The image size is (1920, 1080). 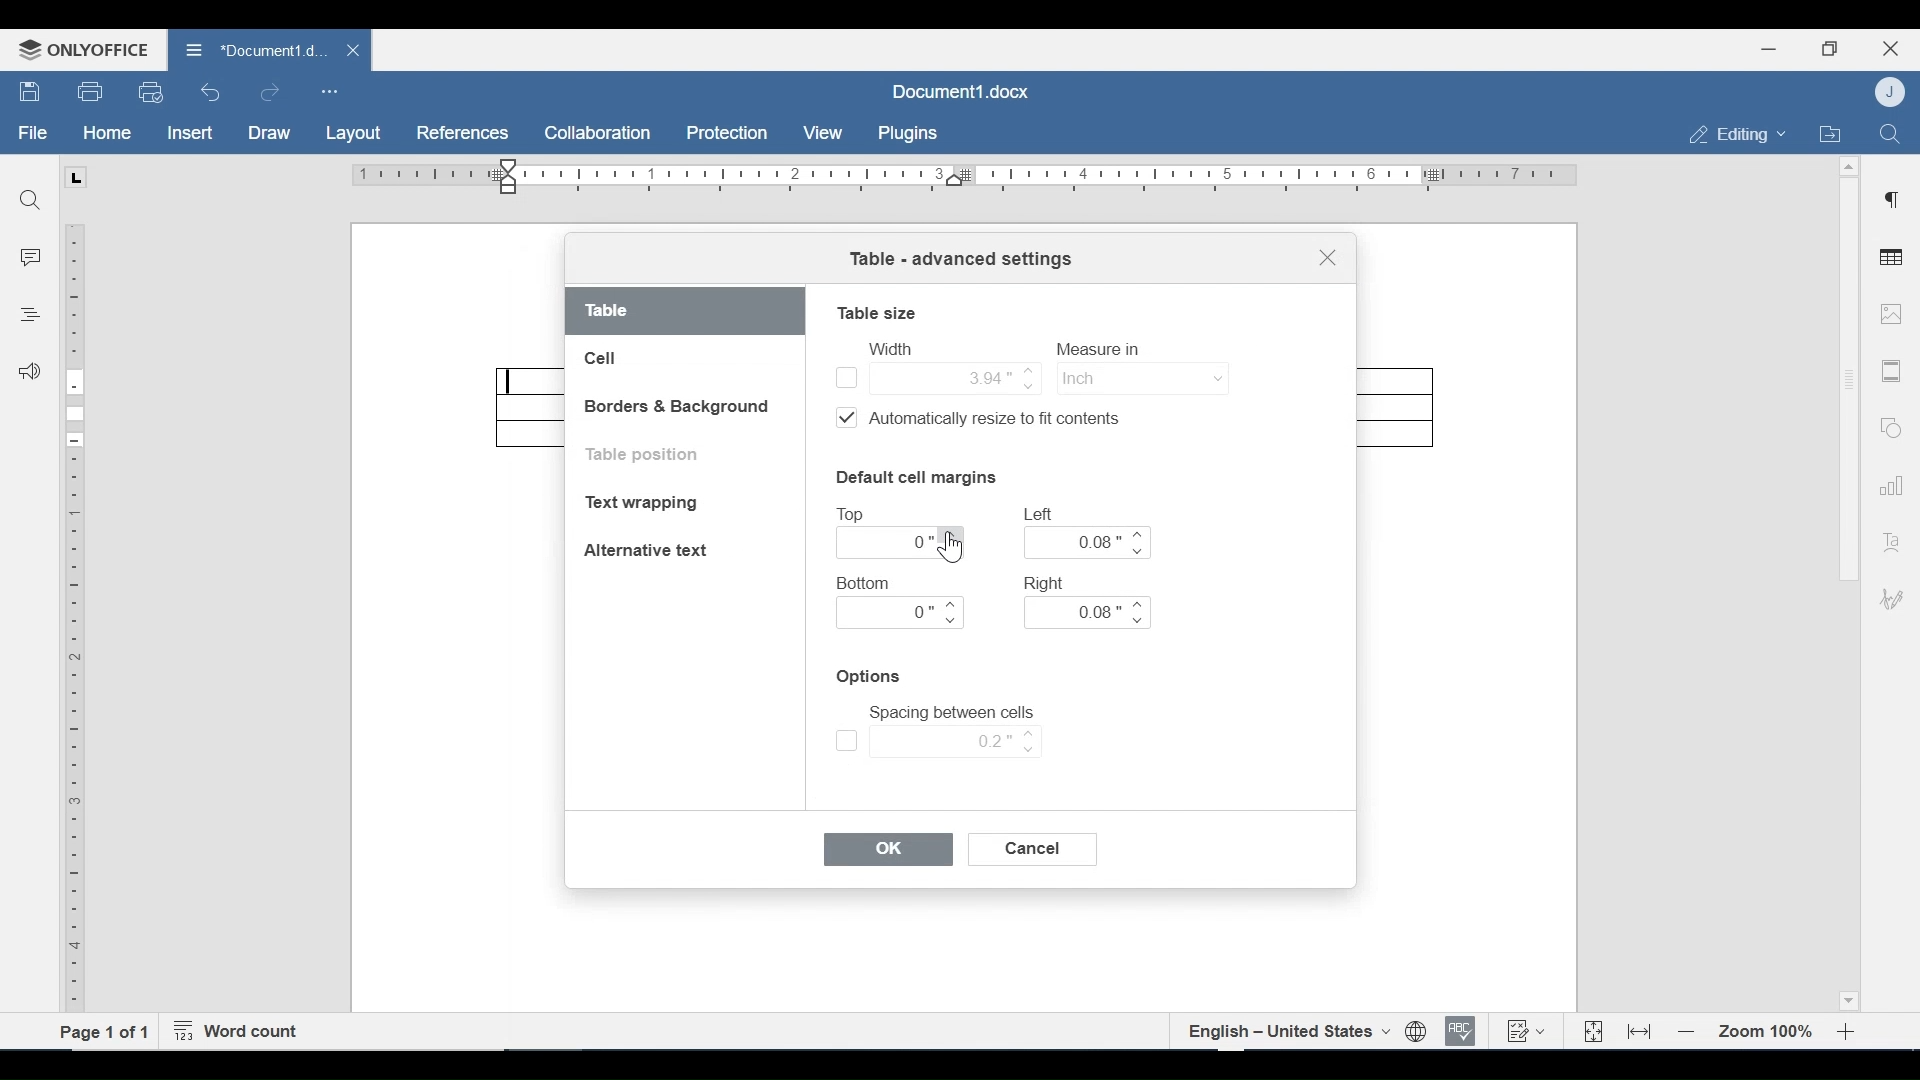 I want to click on Headings, so click(x=29, y=312).